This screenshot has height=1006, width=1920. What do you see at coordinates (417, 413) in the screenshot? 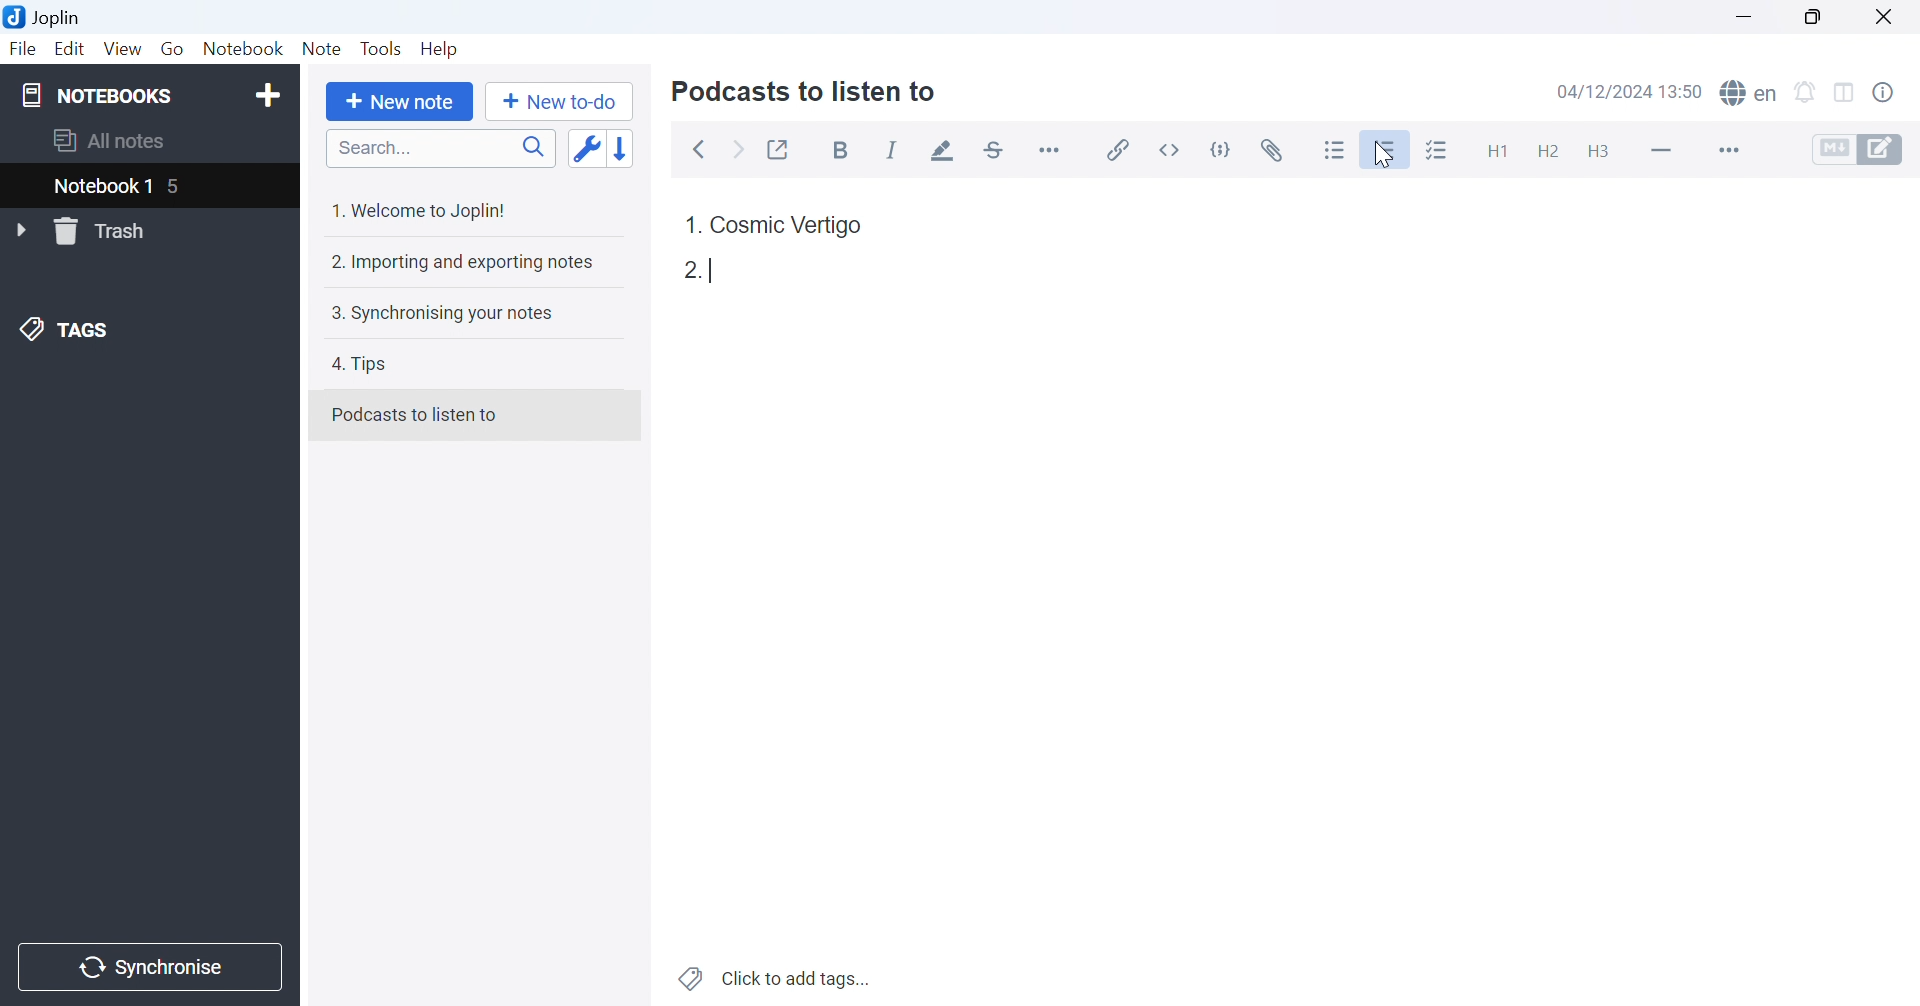
I see `Podcasts to listen to` at bounding box center [417, 413].